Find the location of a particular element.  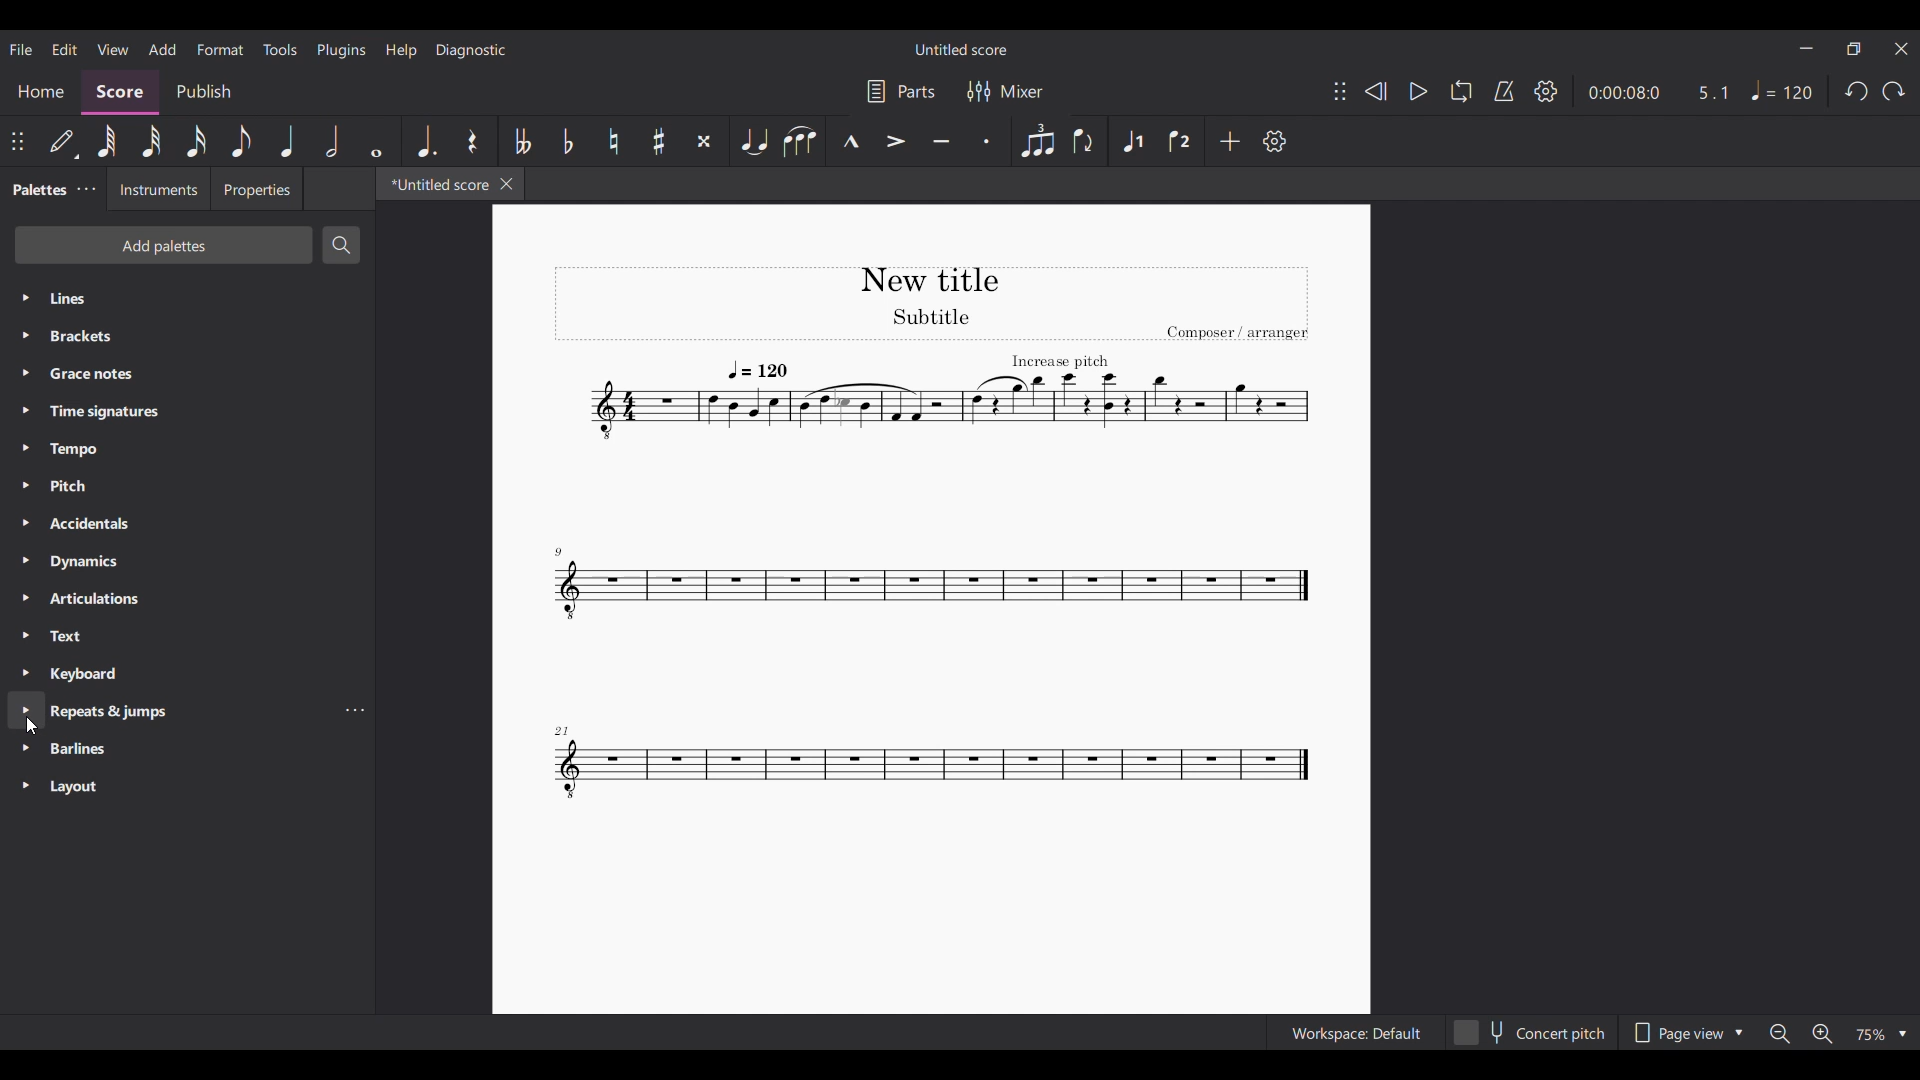

Voice 1 is located at coordinates (1132, 141).